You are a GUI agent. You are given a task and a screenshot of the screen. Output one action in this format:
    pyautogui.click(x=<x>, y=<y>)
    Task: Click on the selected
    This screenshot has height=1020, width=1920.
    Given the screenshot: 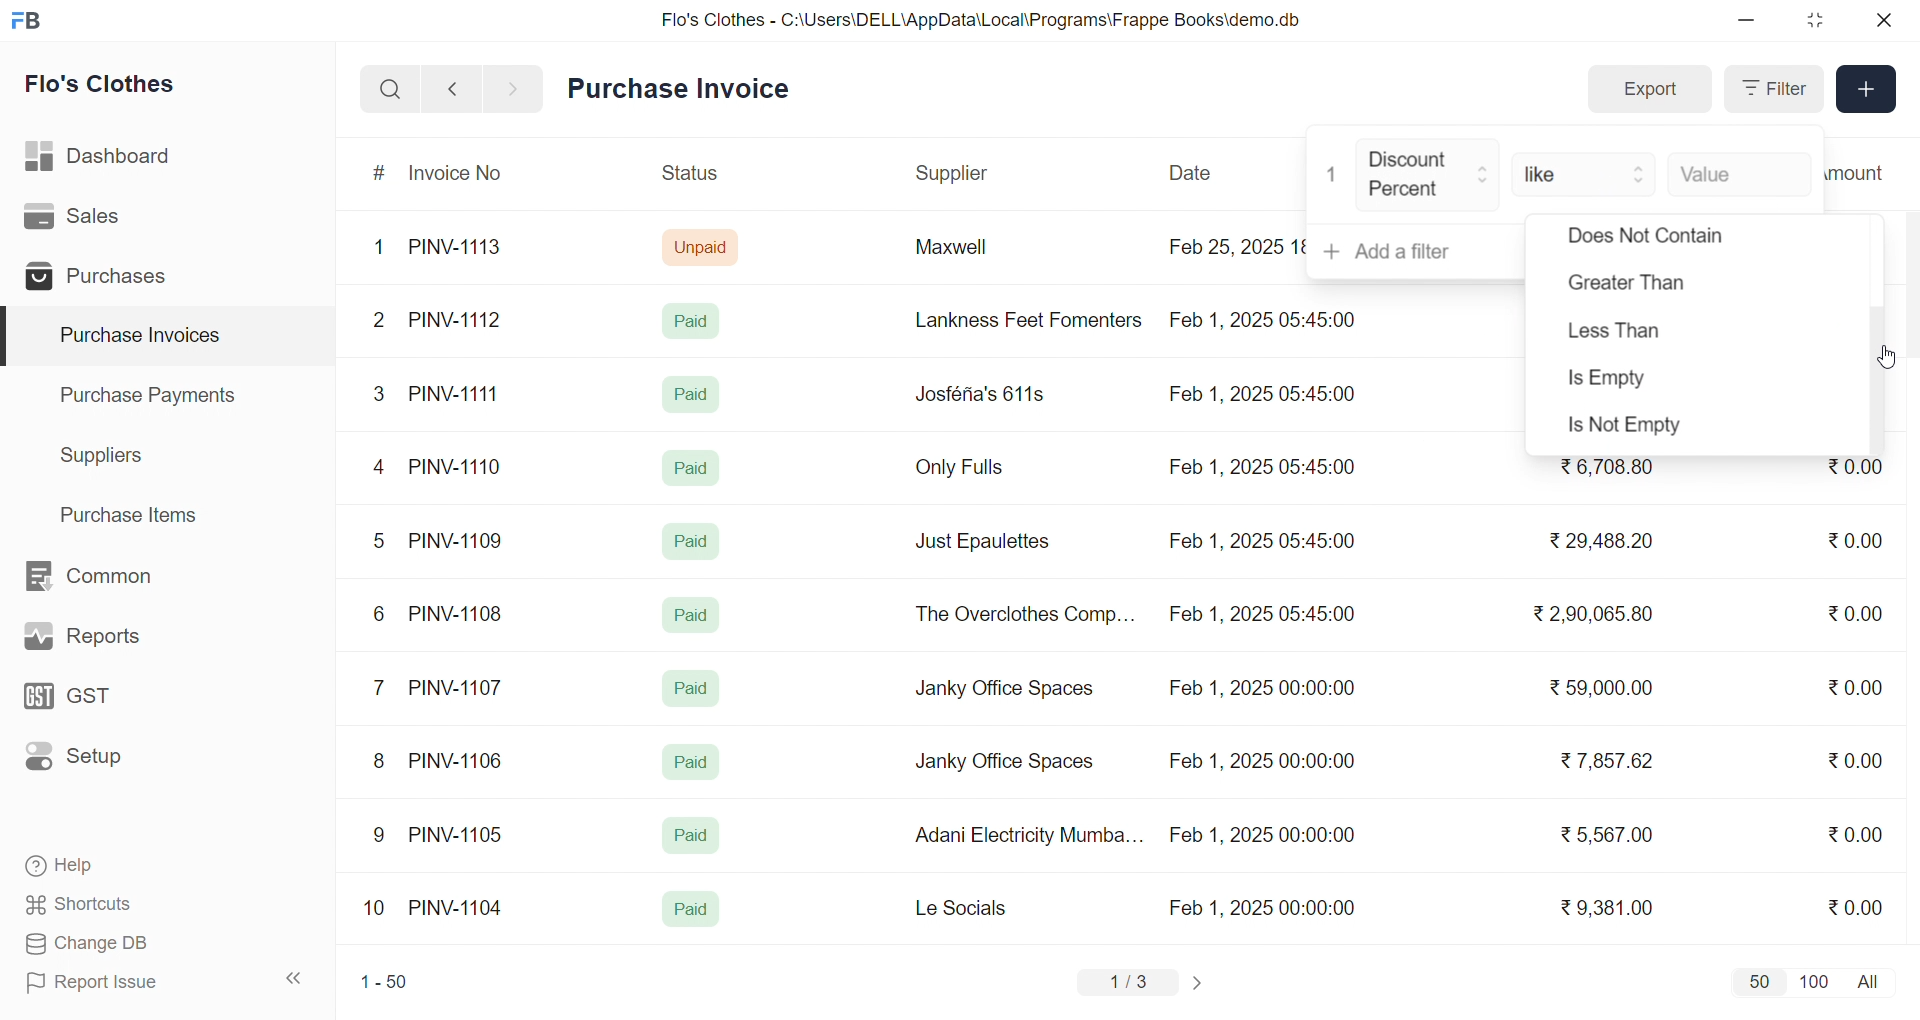 What is the action you would take?
    pyautogui.click(x=12, y=337)
    